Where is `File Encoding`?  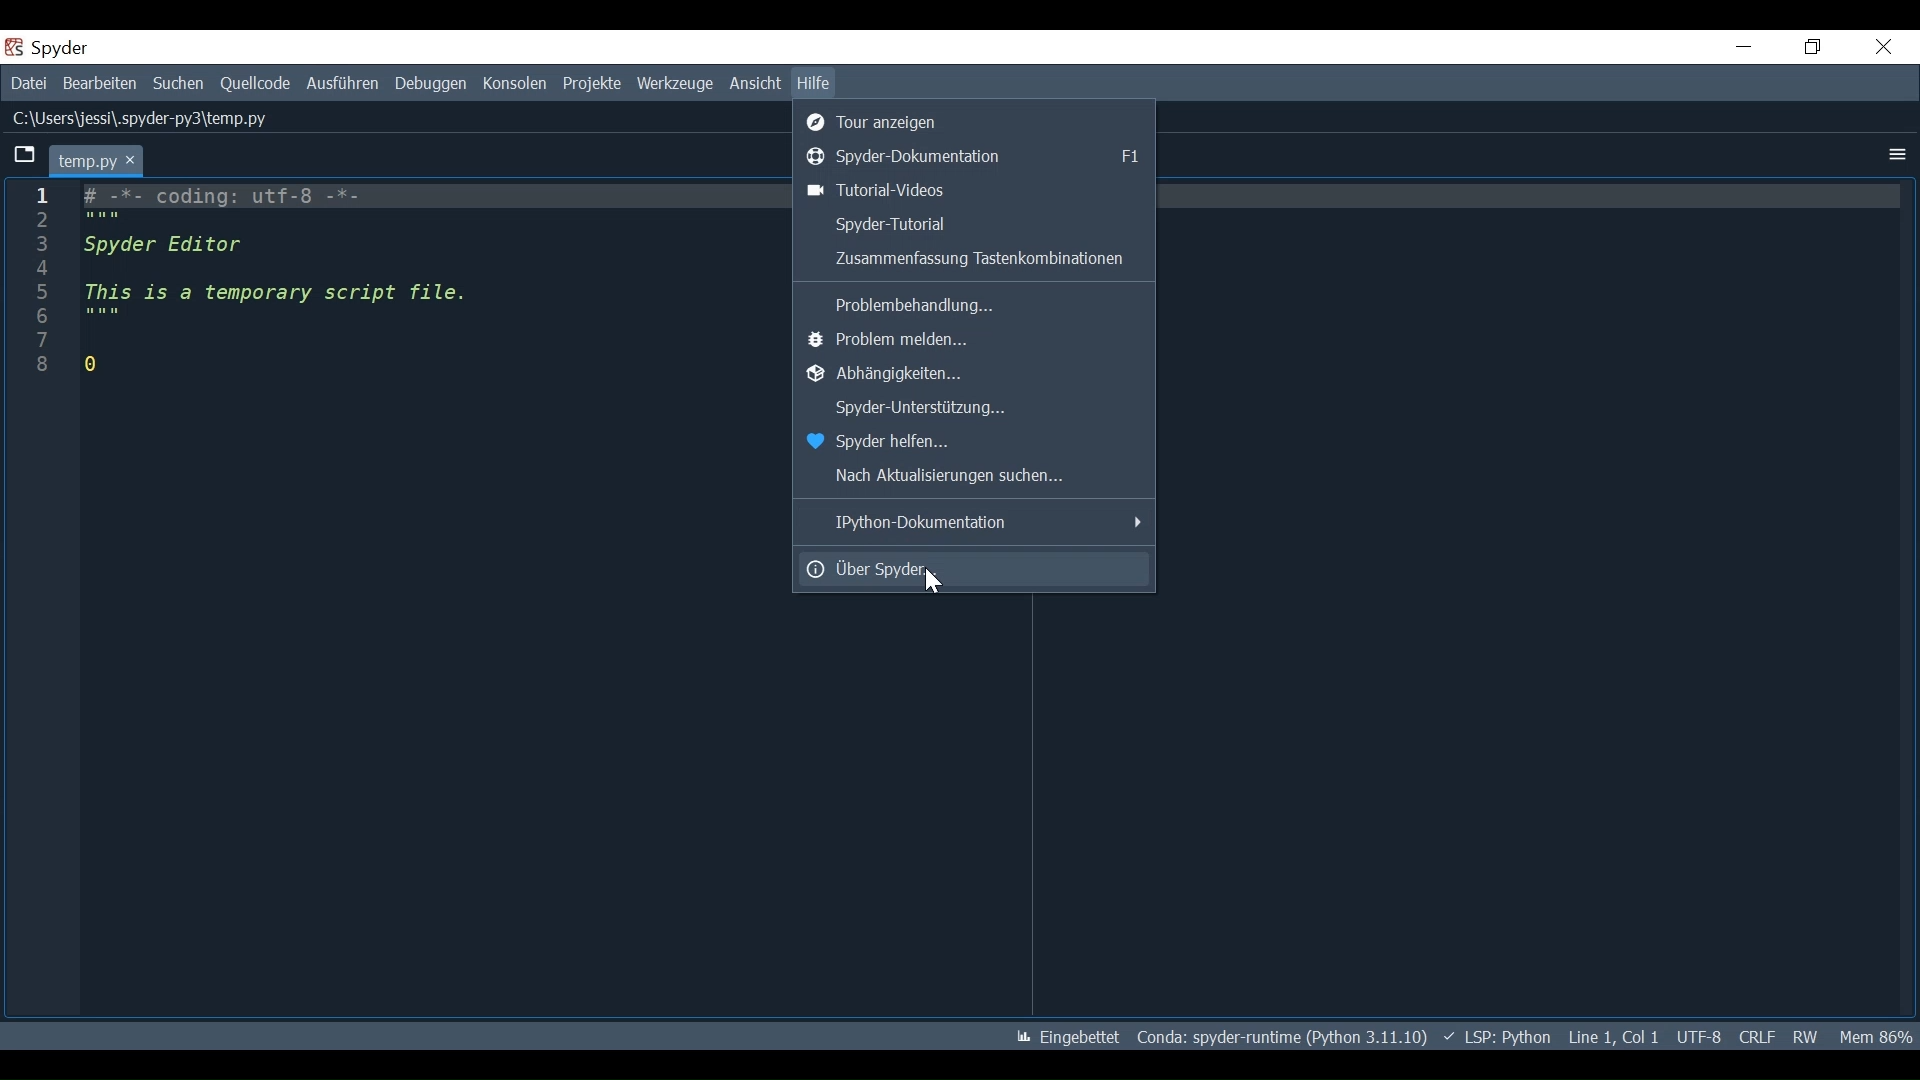
File Encoding is located at coordinates (1699, 1037).